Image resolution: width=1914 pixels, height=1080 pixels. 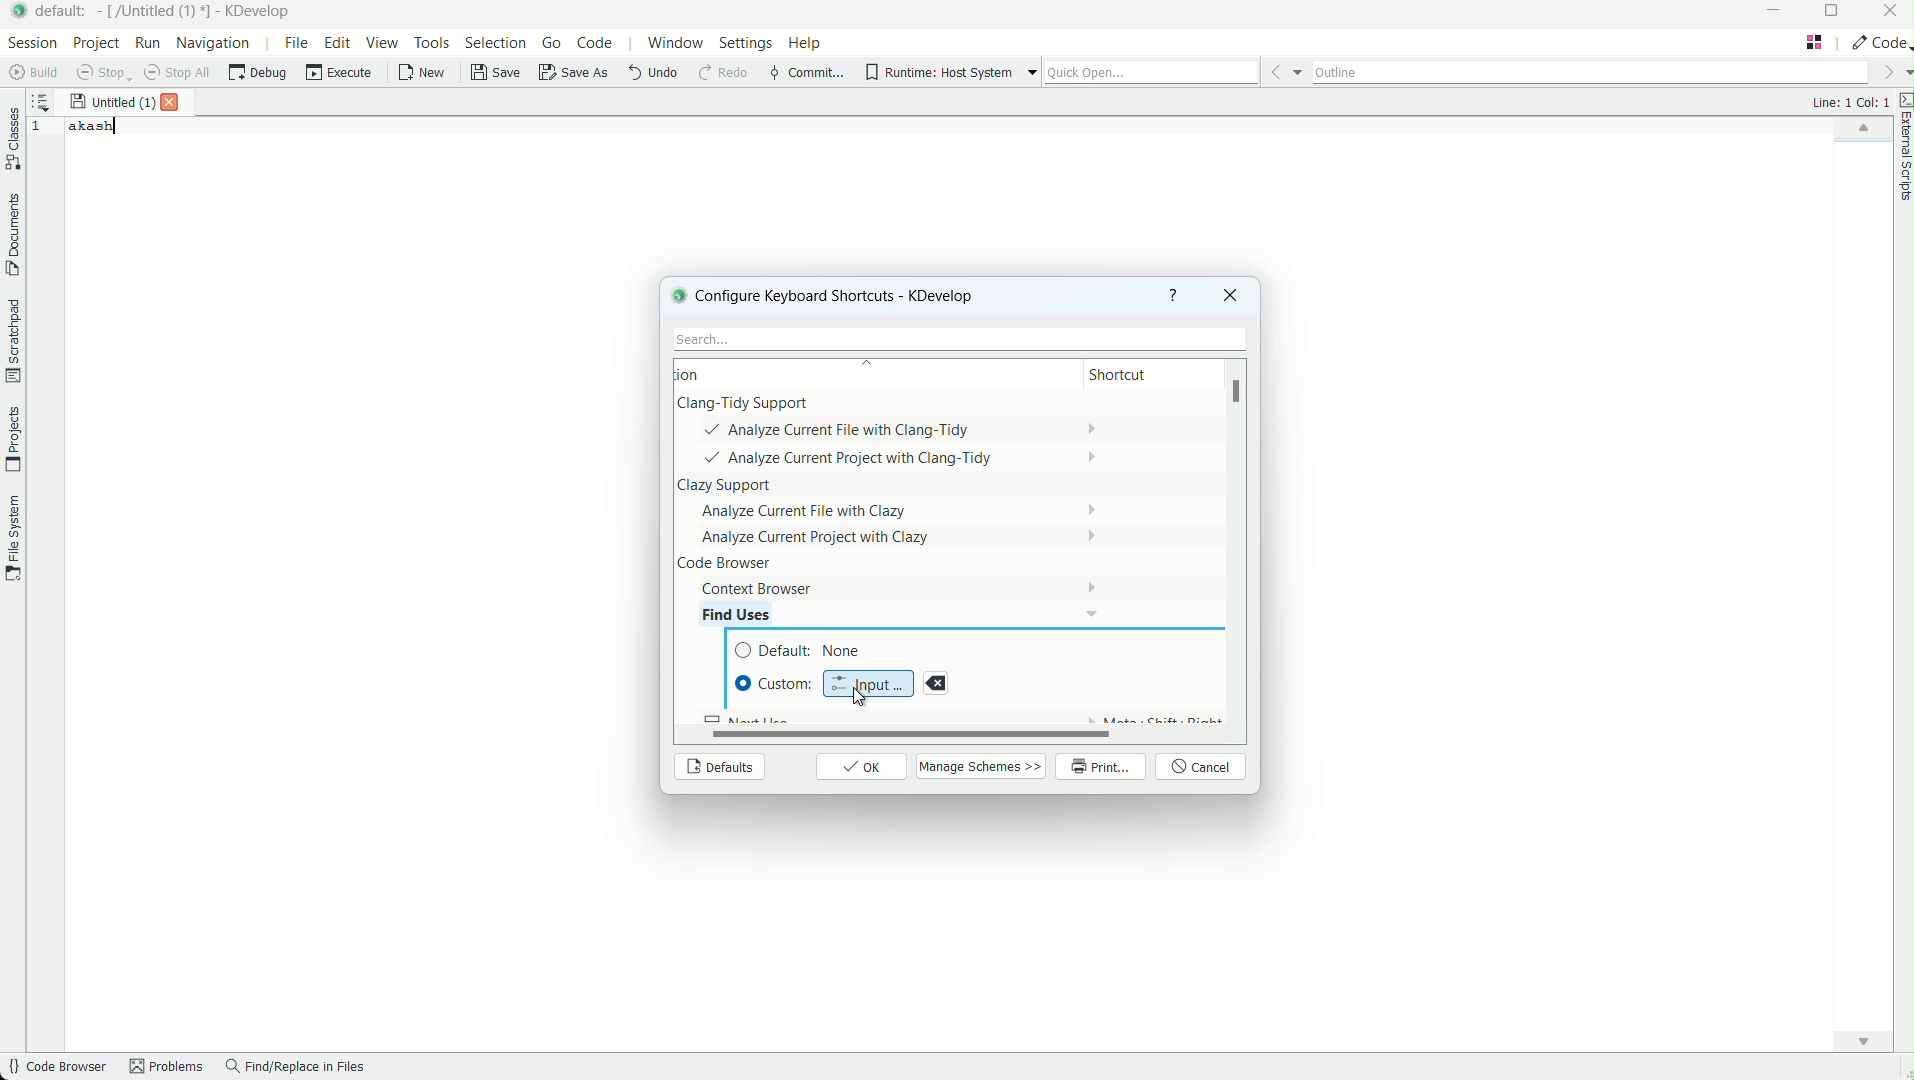 What do you see at coordinates (857, 697) in the screenshot?
I see `cursor` at bounding box center [857, 697].